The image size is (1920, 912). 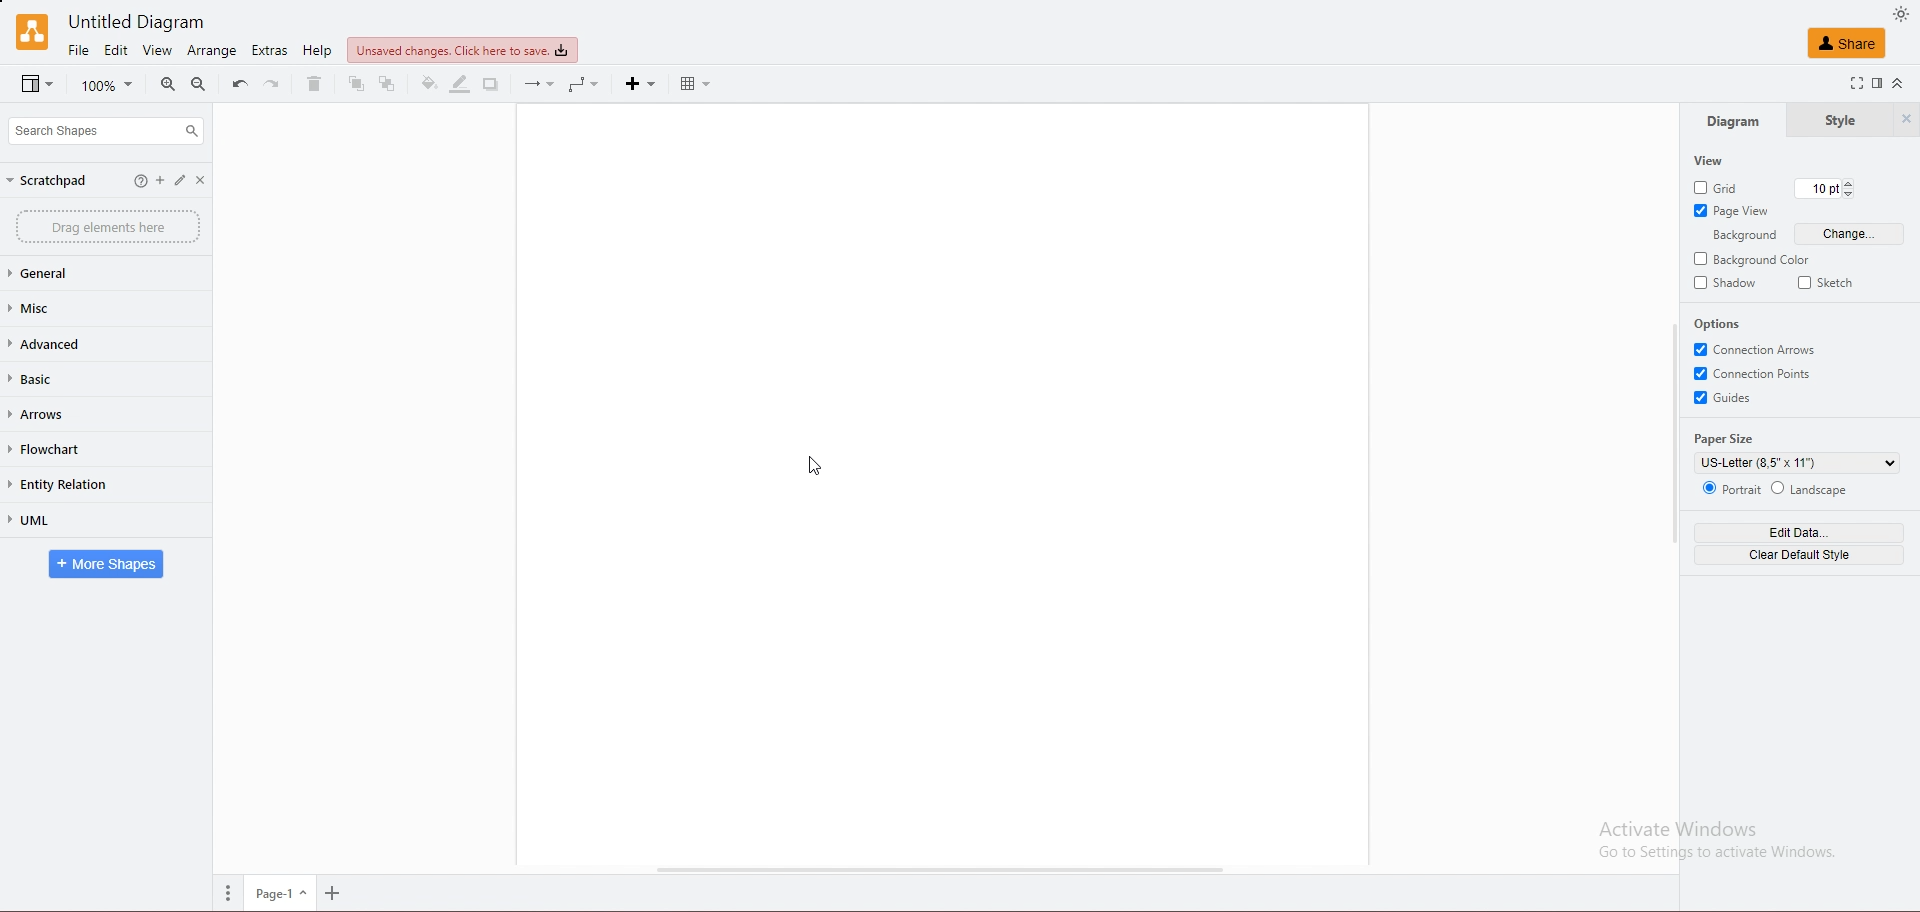 I want to click on undo, so click(x=240, y=85).